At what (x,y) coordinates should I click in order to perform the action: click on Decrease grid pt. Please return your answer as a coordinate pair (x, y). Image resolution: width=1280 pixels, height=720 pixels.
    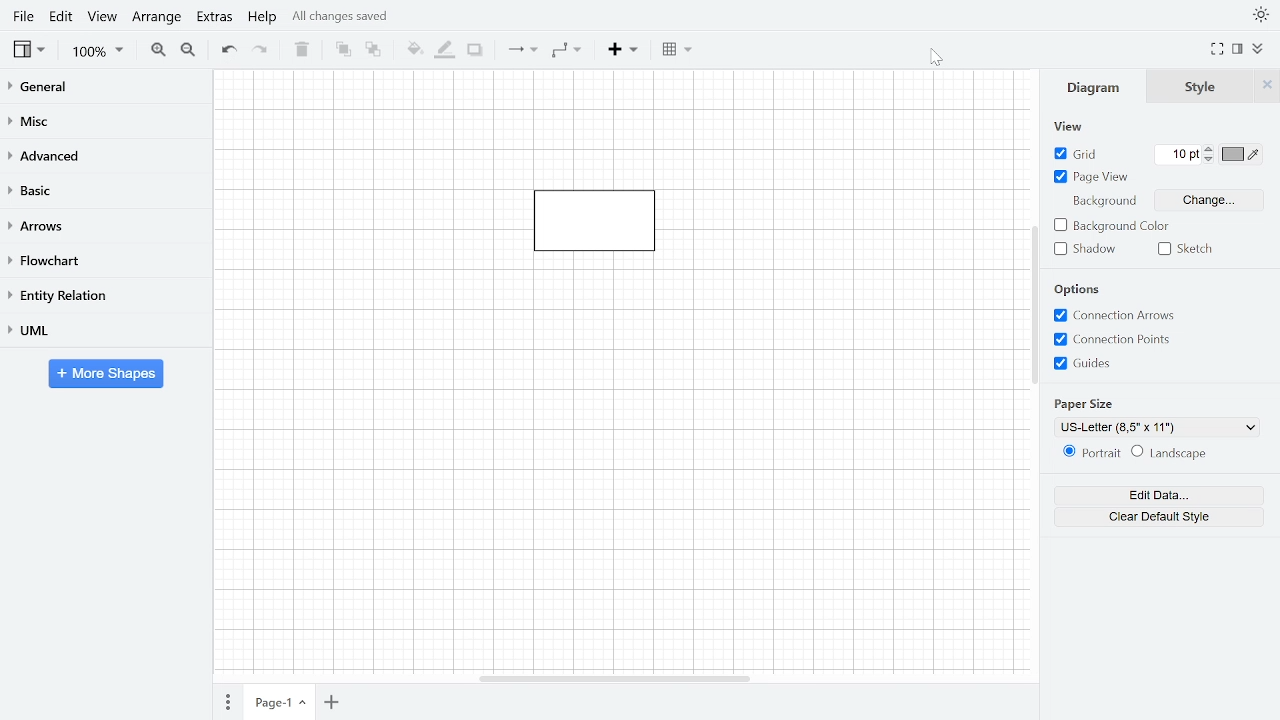
    Looking at the image, I should click on (1210, 159).